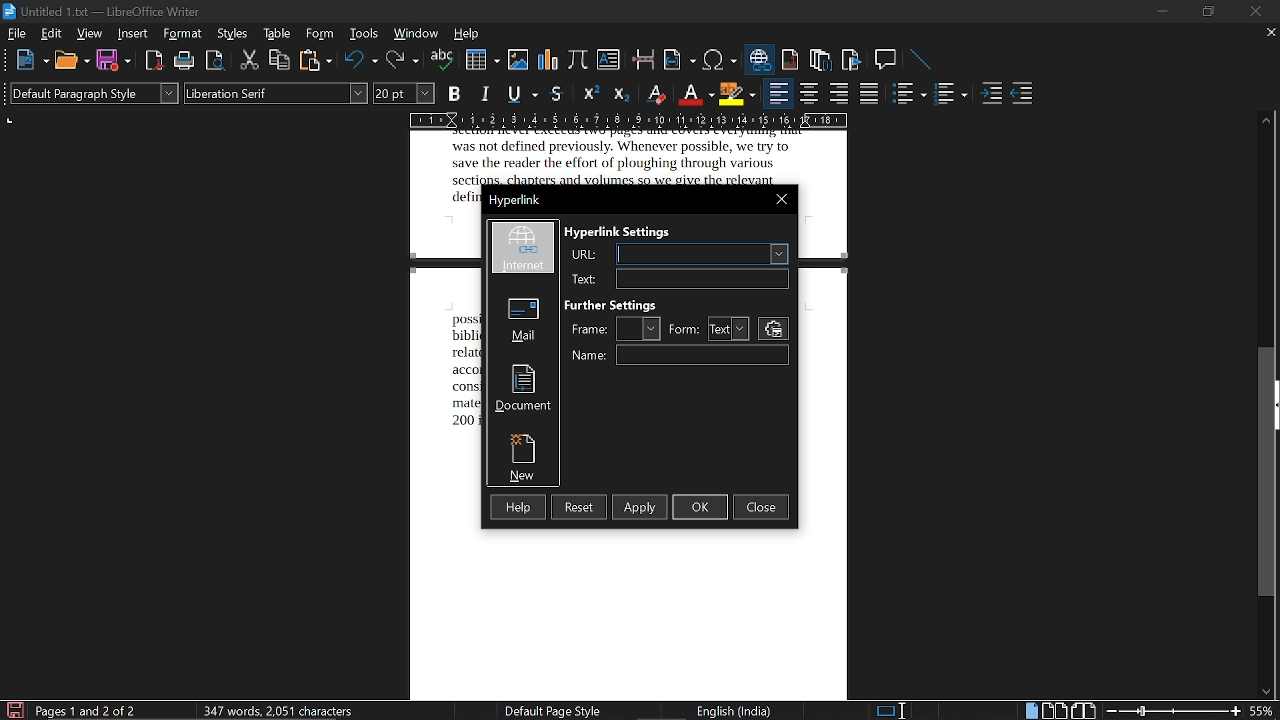  What do you see at coordinates (1269, 35) in the screenshot?
I see `close current tab` at bounding box center [1269, 35].